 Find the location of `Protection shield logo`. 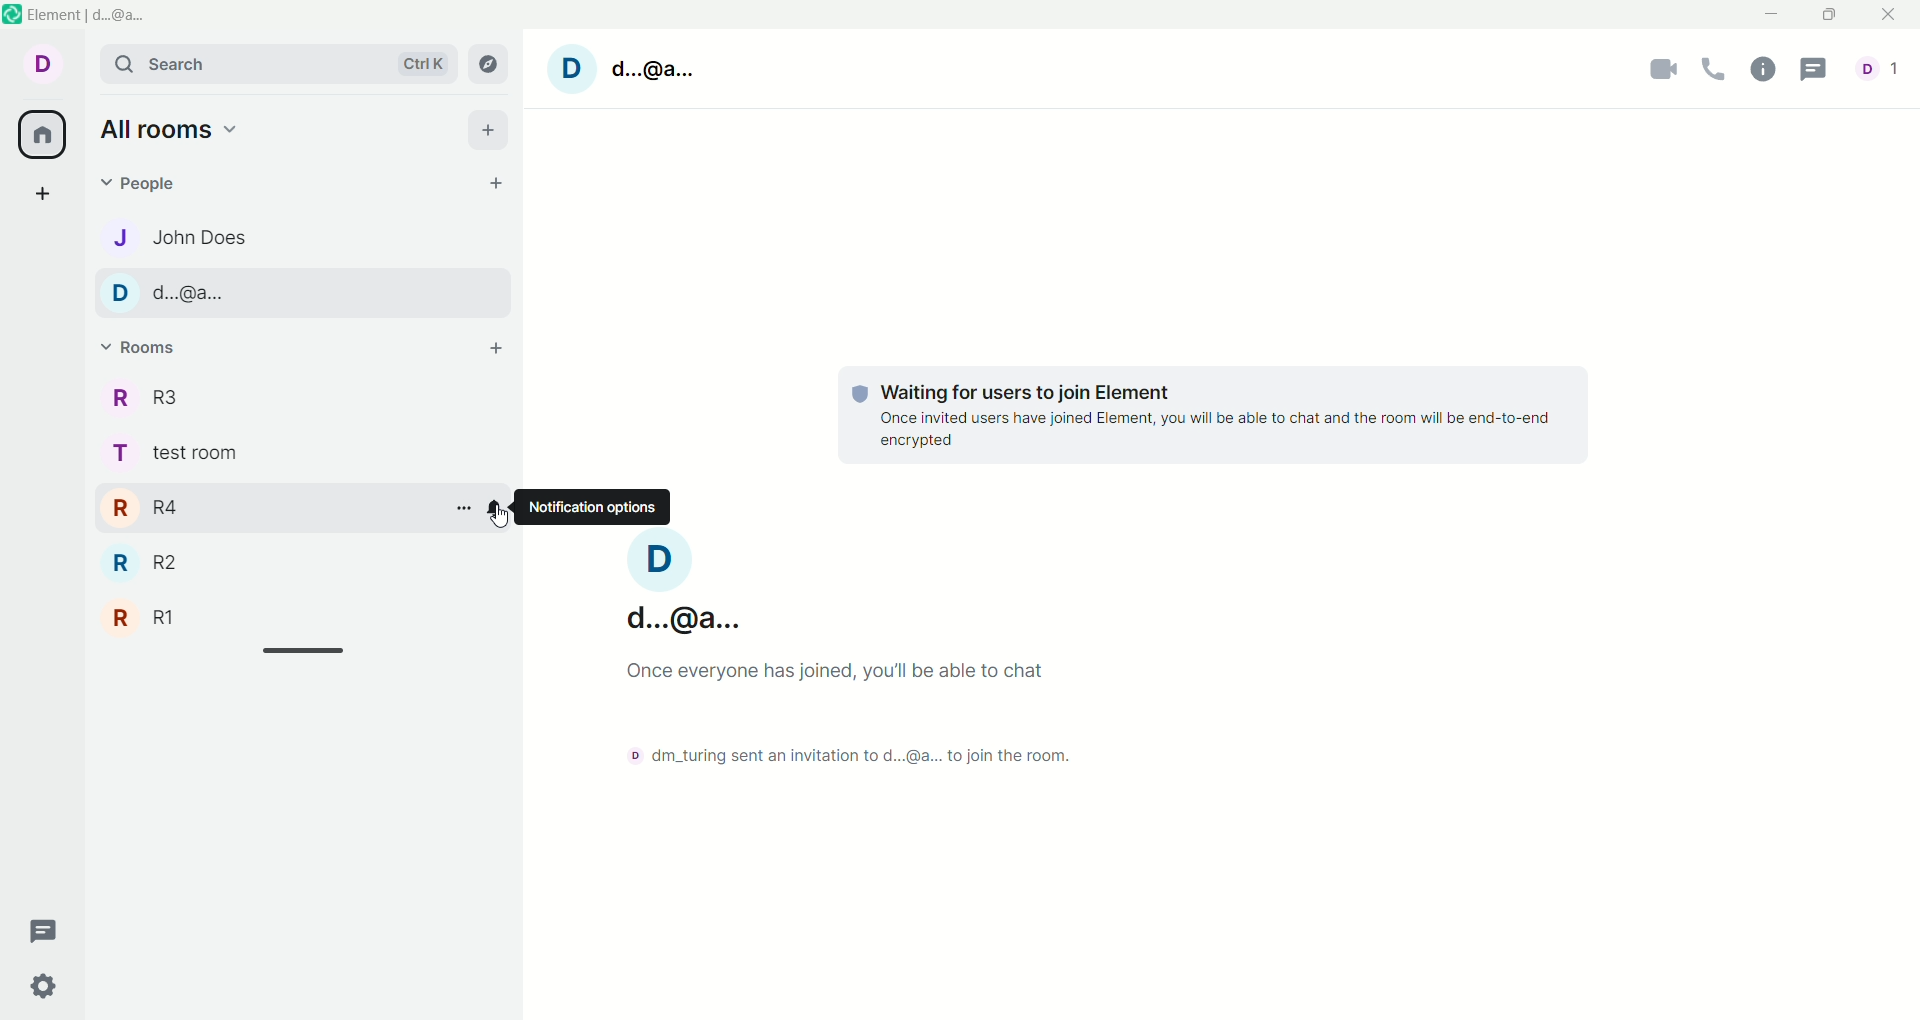

Protection shield logo is located at coordinates (860, 394).